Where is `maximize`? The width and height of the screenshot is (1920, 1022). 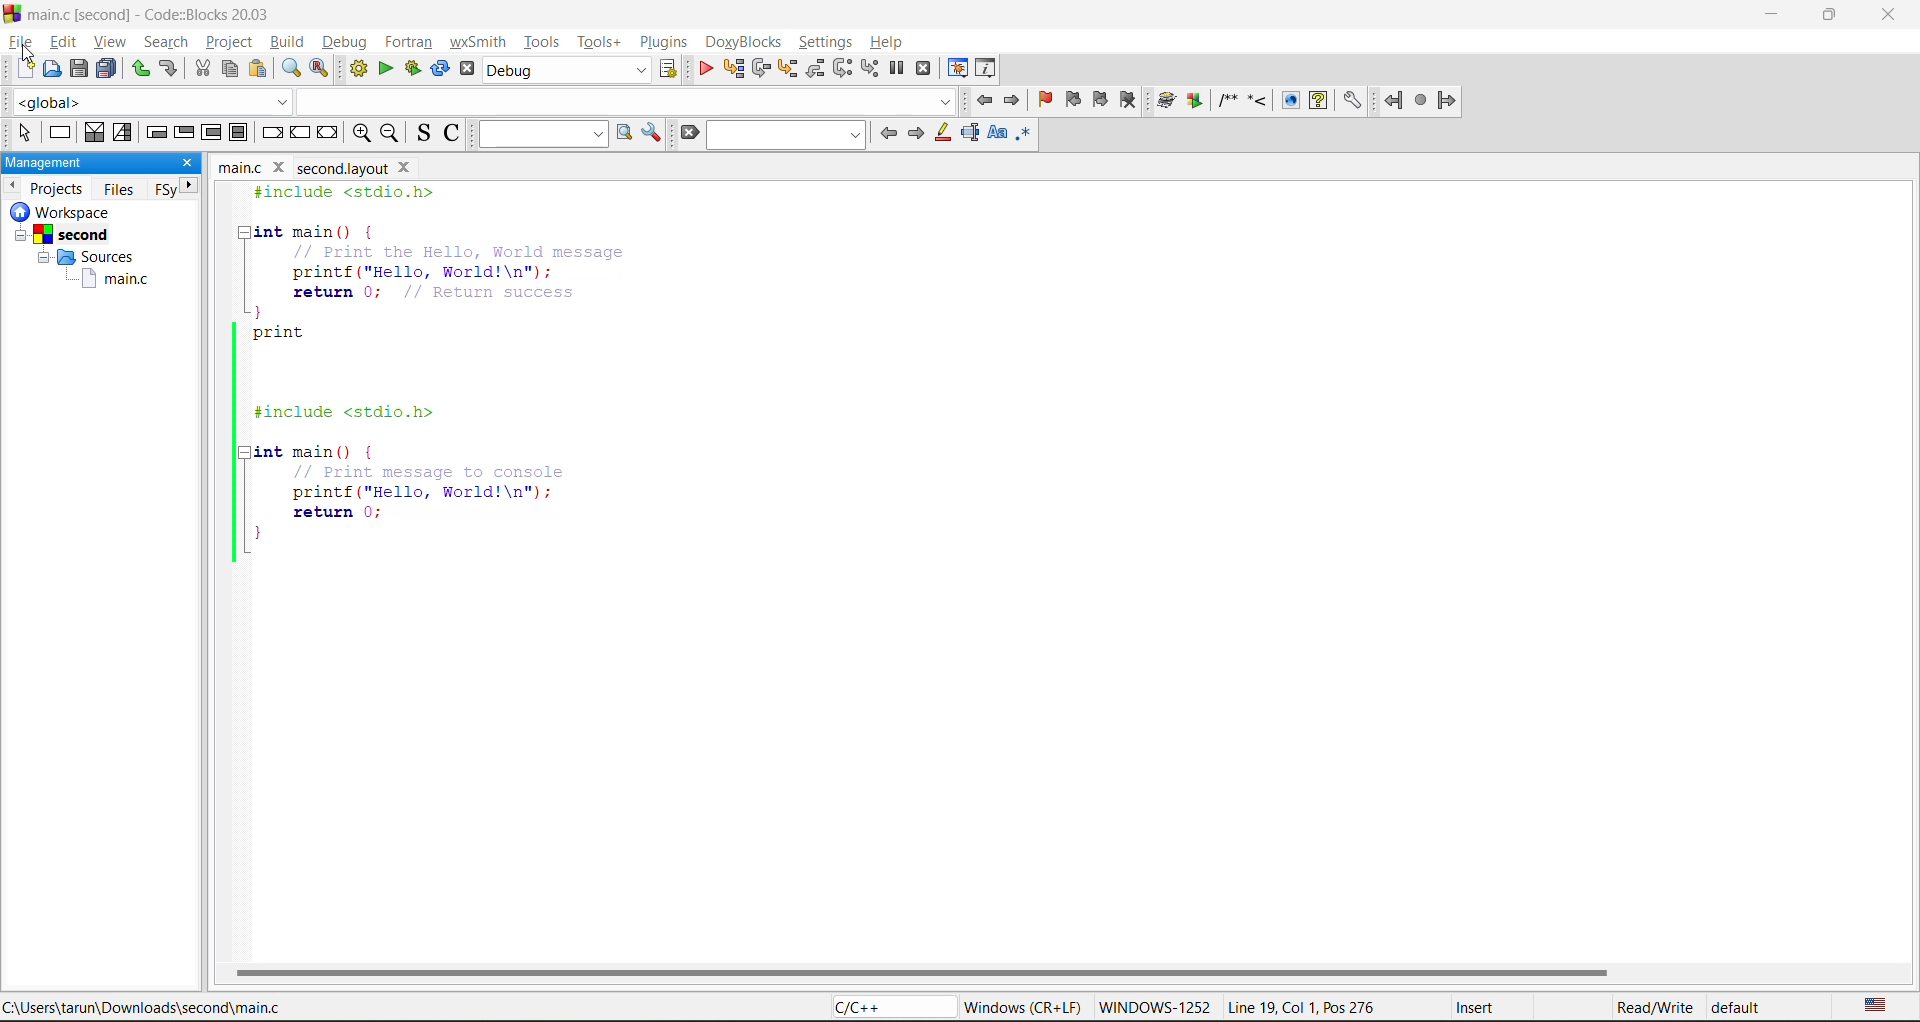
maximize is located at coordinates (1834, 18).